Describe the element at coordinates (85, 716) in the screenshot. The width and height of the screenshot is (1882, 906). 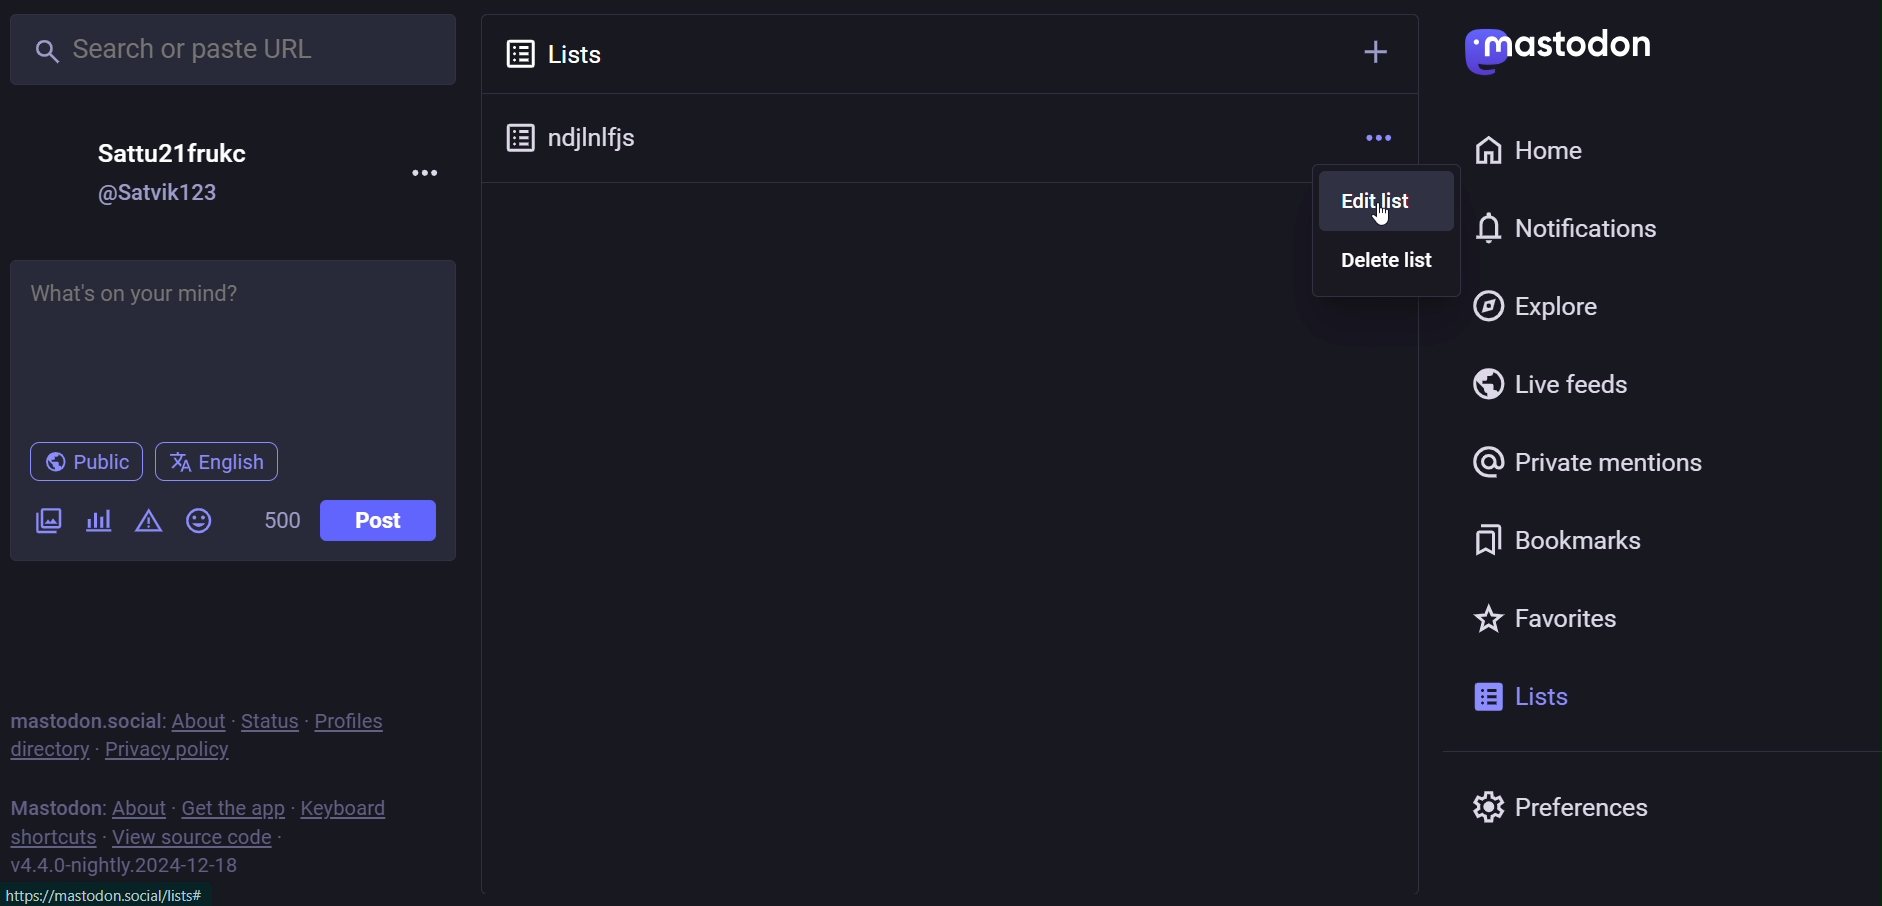
I see `mastodon social` at that location.